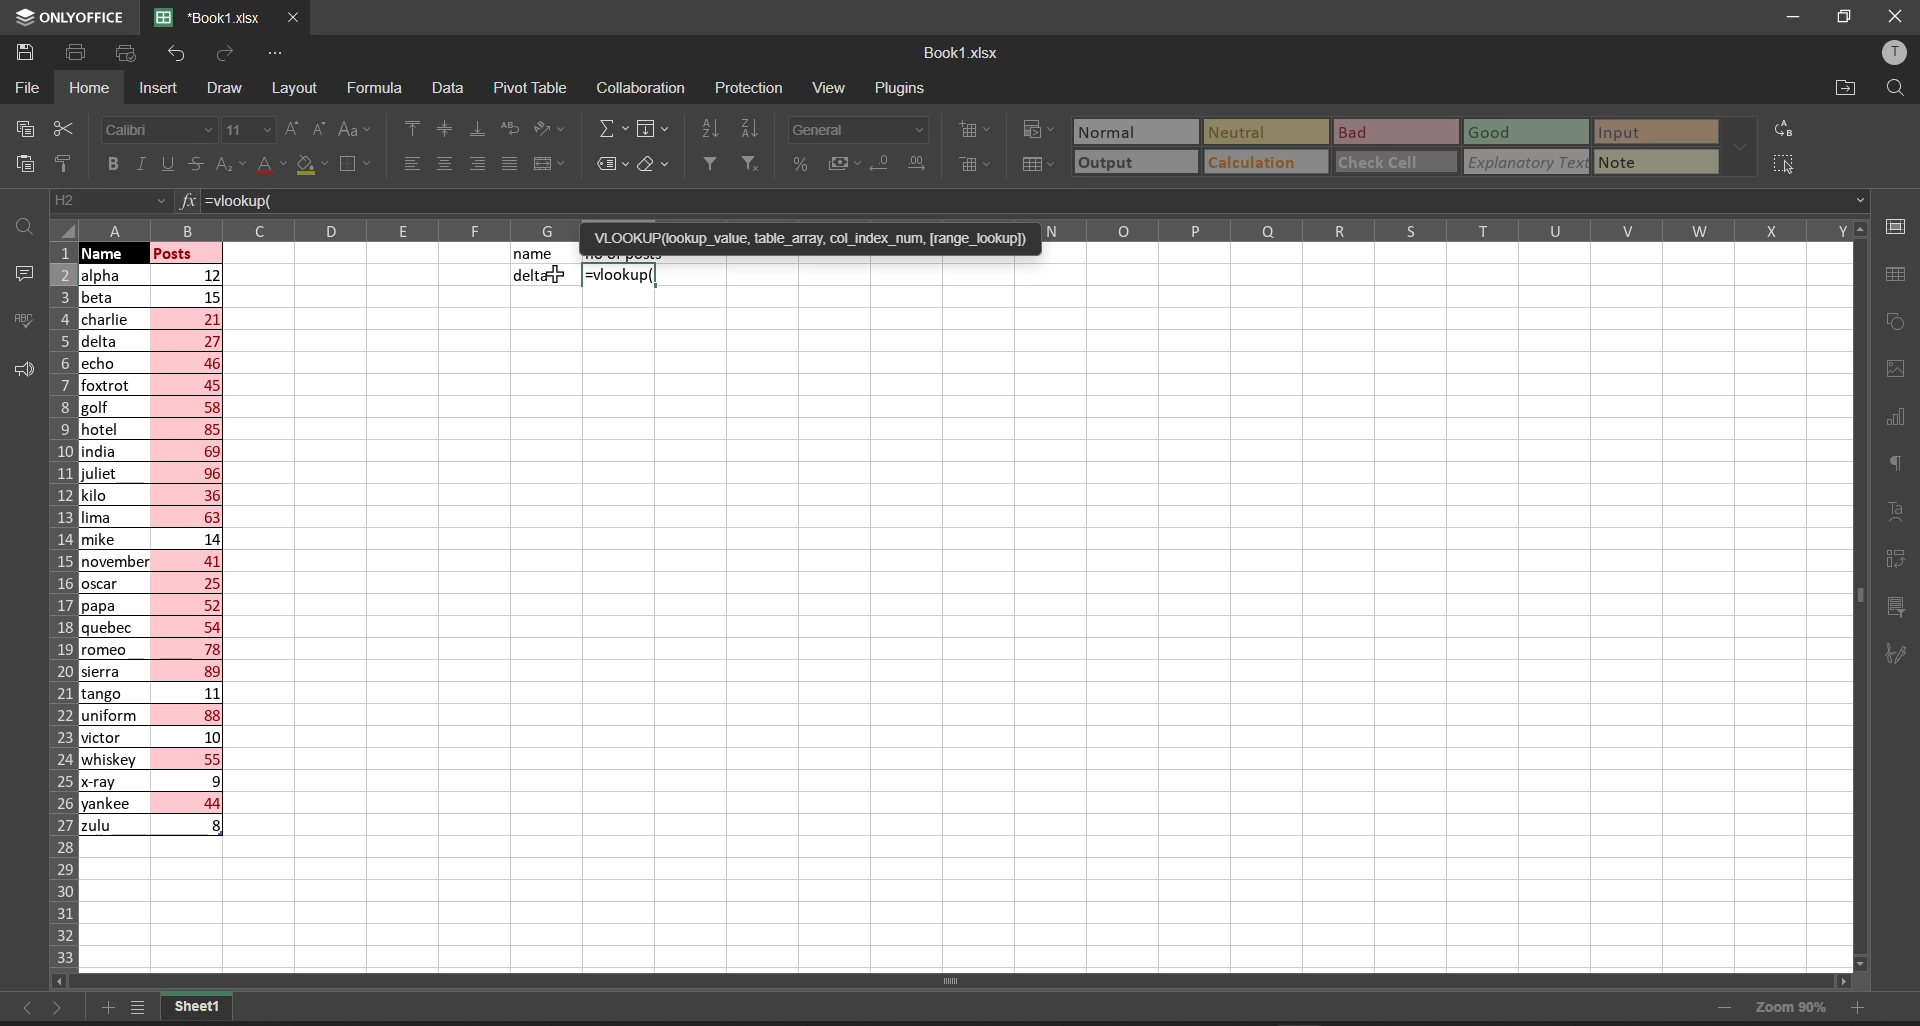 The image size is (1920, 1026). Describe the element at coordinates (185, 200) in the screenshot. I see `formula` at that location.